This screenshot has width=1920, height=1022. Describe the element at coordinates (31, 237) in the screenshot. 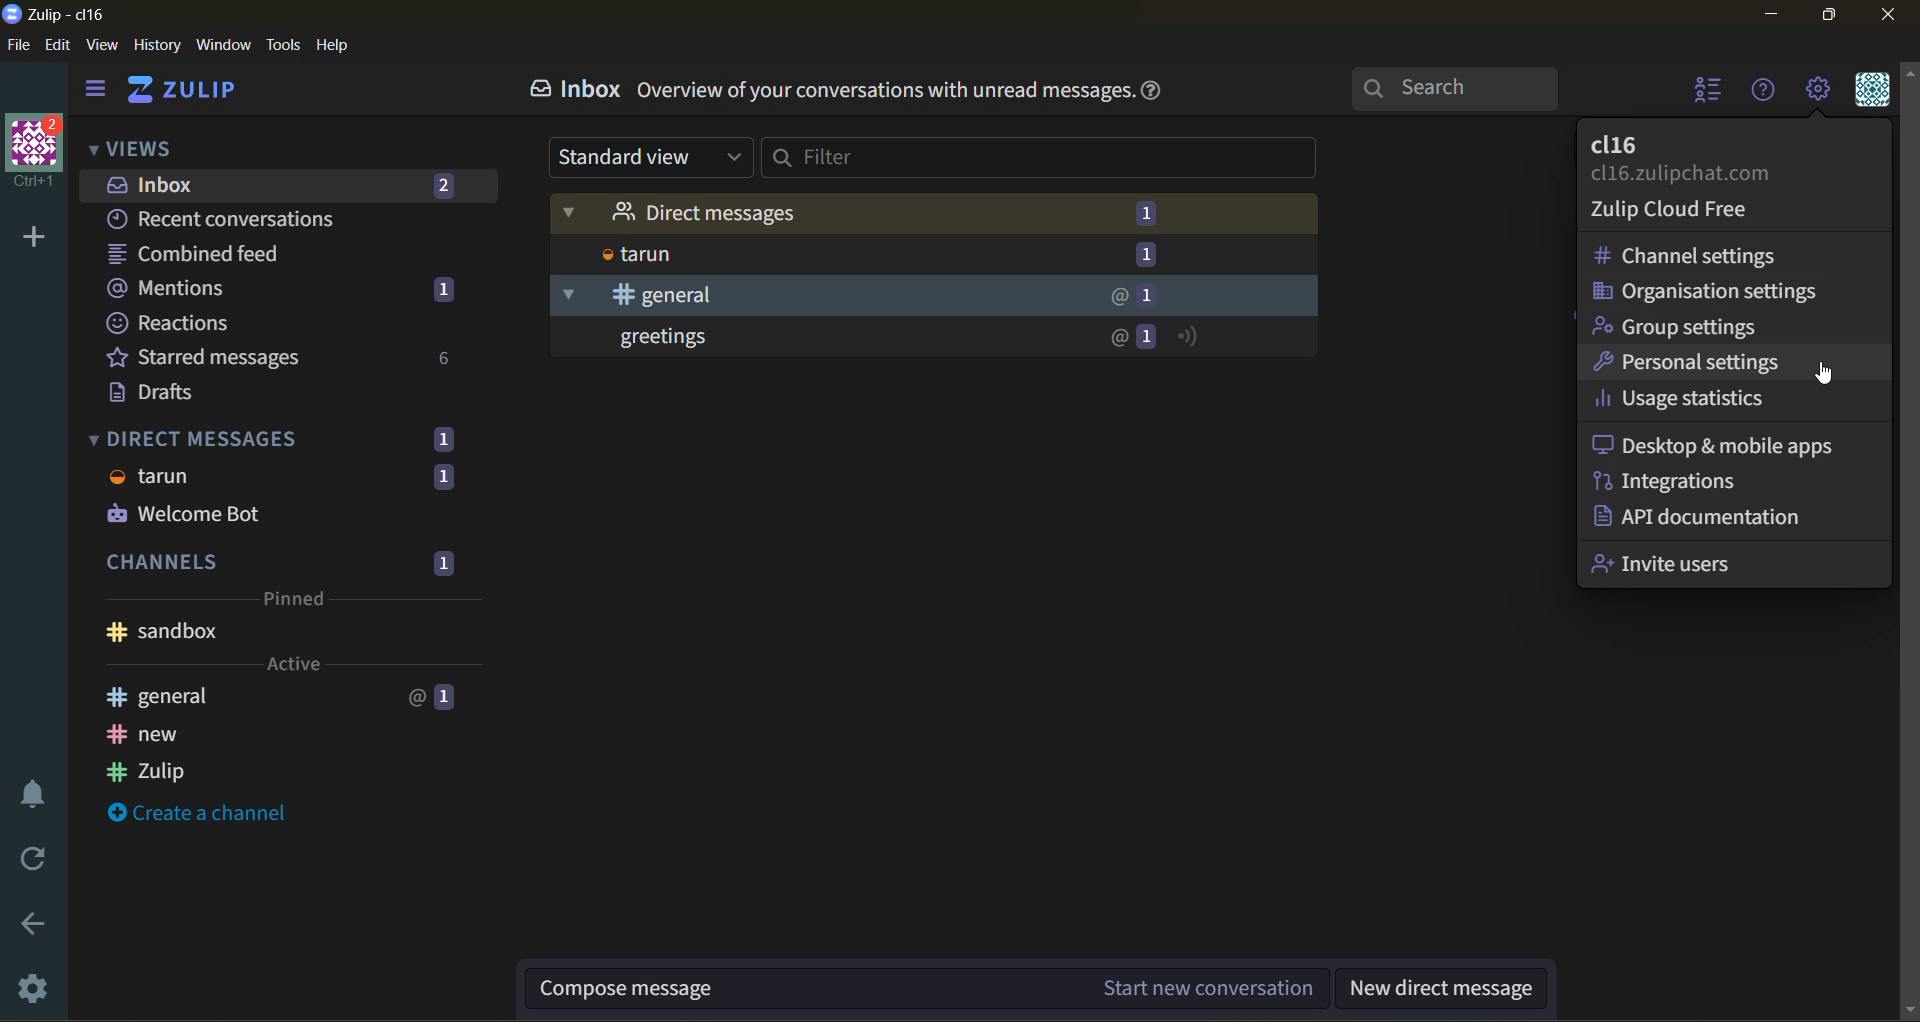

I see `add organisation` at that location.